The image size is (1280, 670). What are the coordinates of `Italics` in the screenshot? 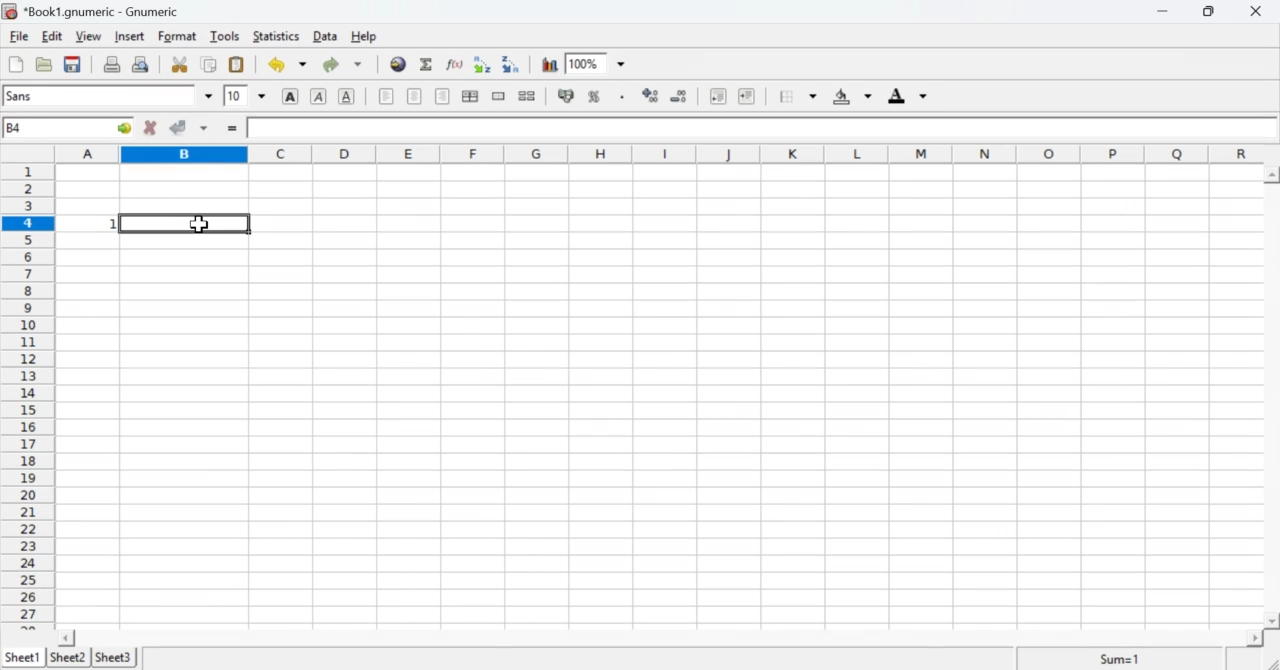 It's located at (320, 97).